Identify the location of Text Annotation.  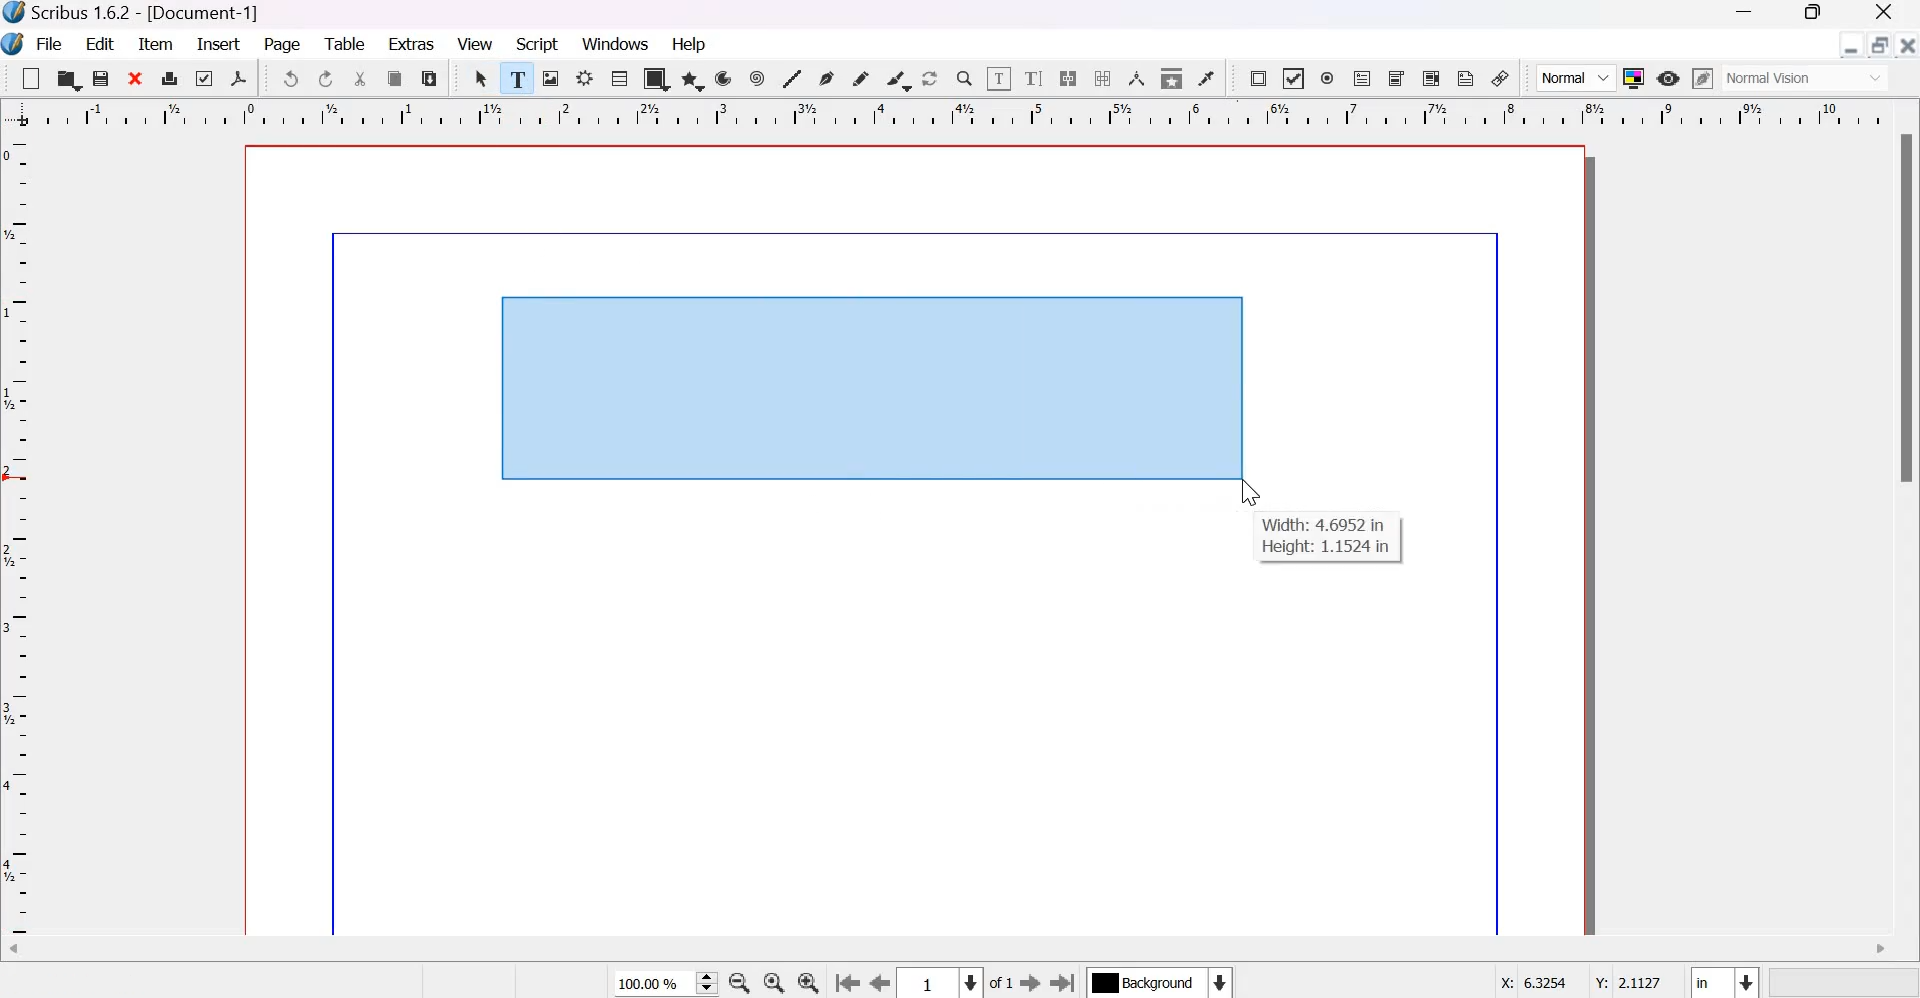
(1466, 78).